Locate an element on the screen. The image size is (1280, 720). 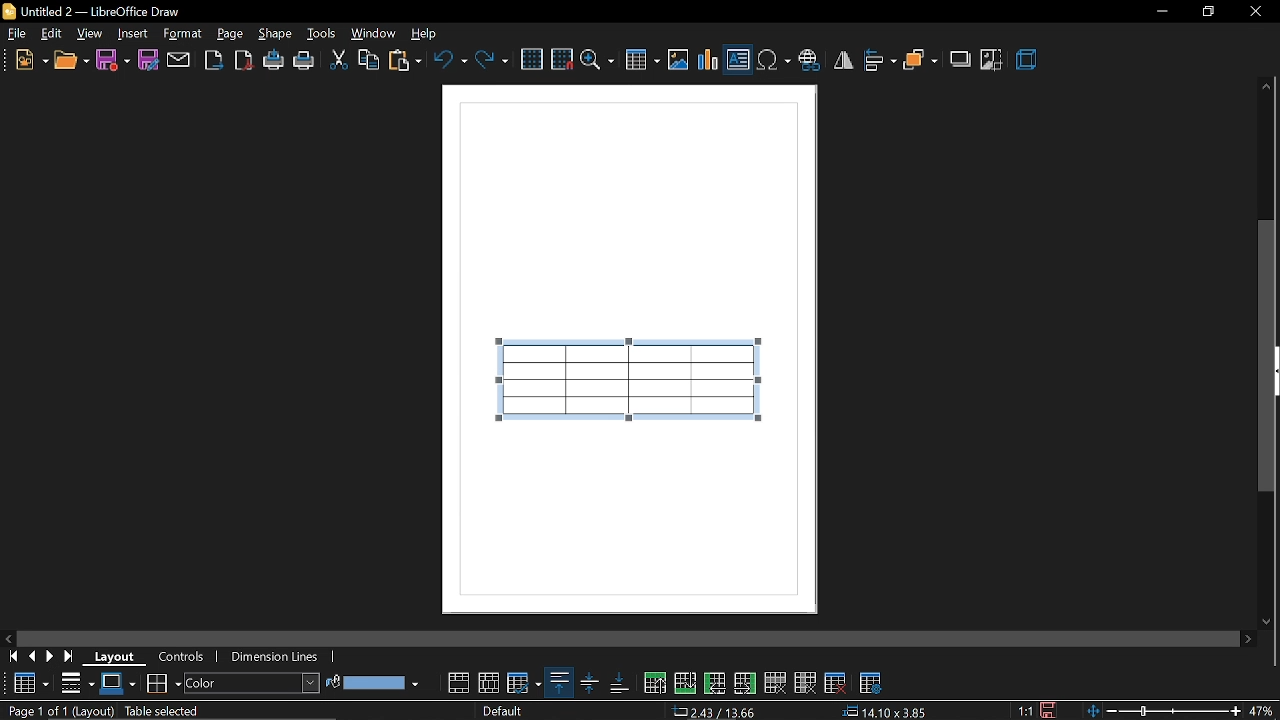
undo is located at coordinates (450, 61).